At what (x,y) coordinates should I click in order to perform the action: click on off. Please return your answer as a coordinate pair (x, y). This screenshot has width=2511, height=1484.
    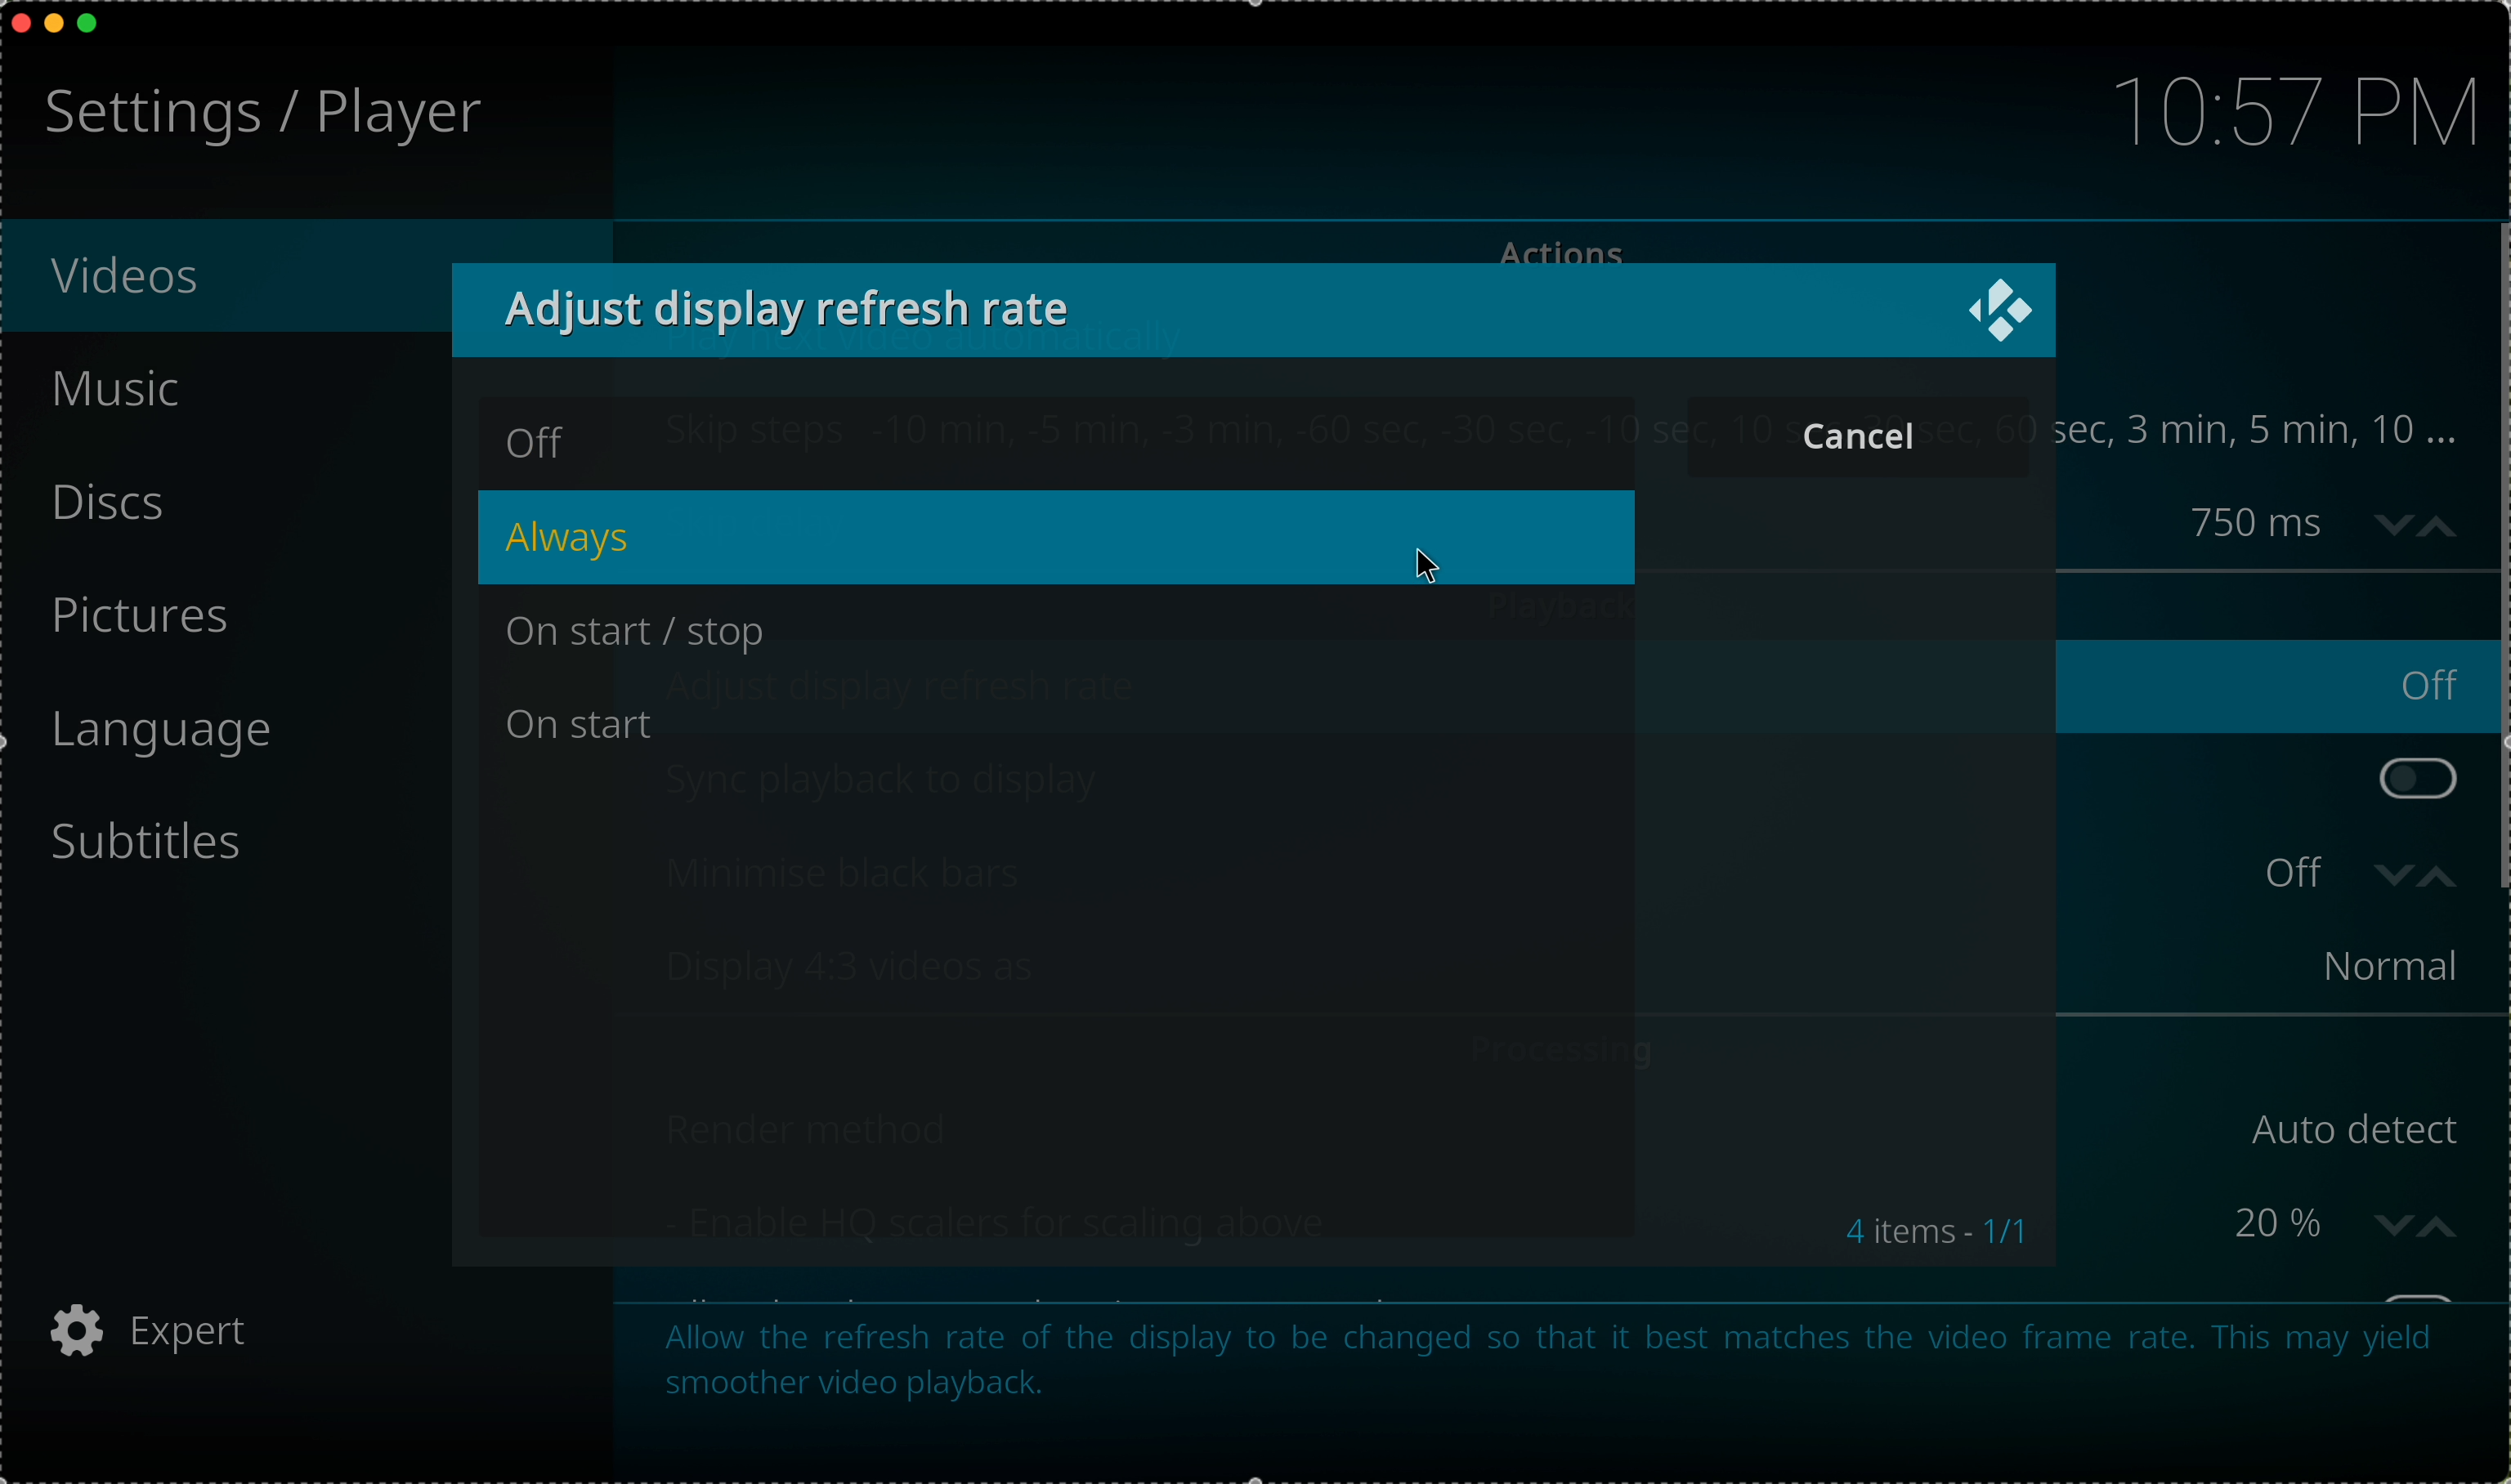
    Looking at the image, I should click on (532, 443).